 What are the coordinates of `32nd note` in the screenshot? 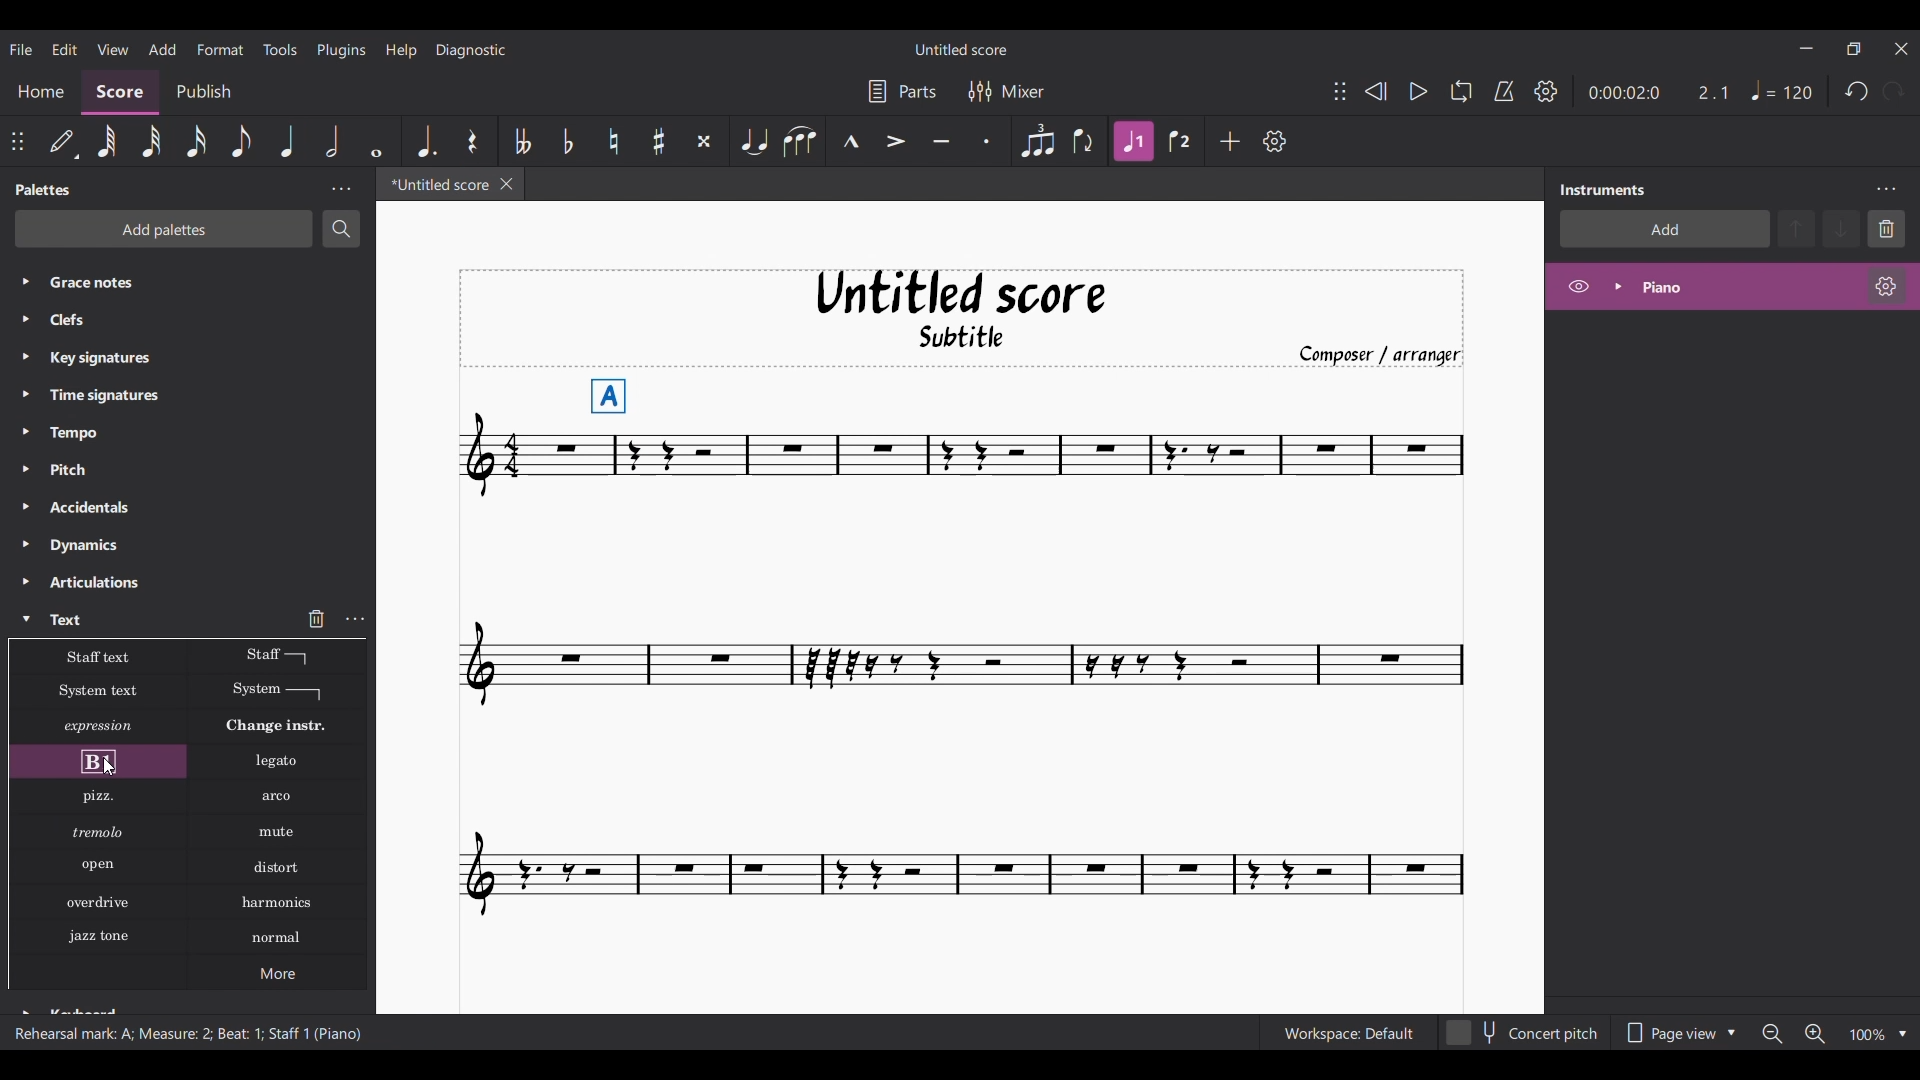 It's located at (152, 140).